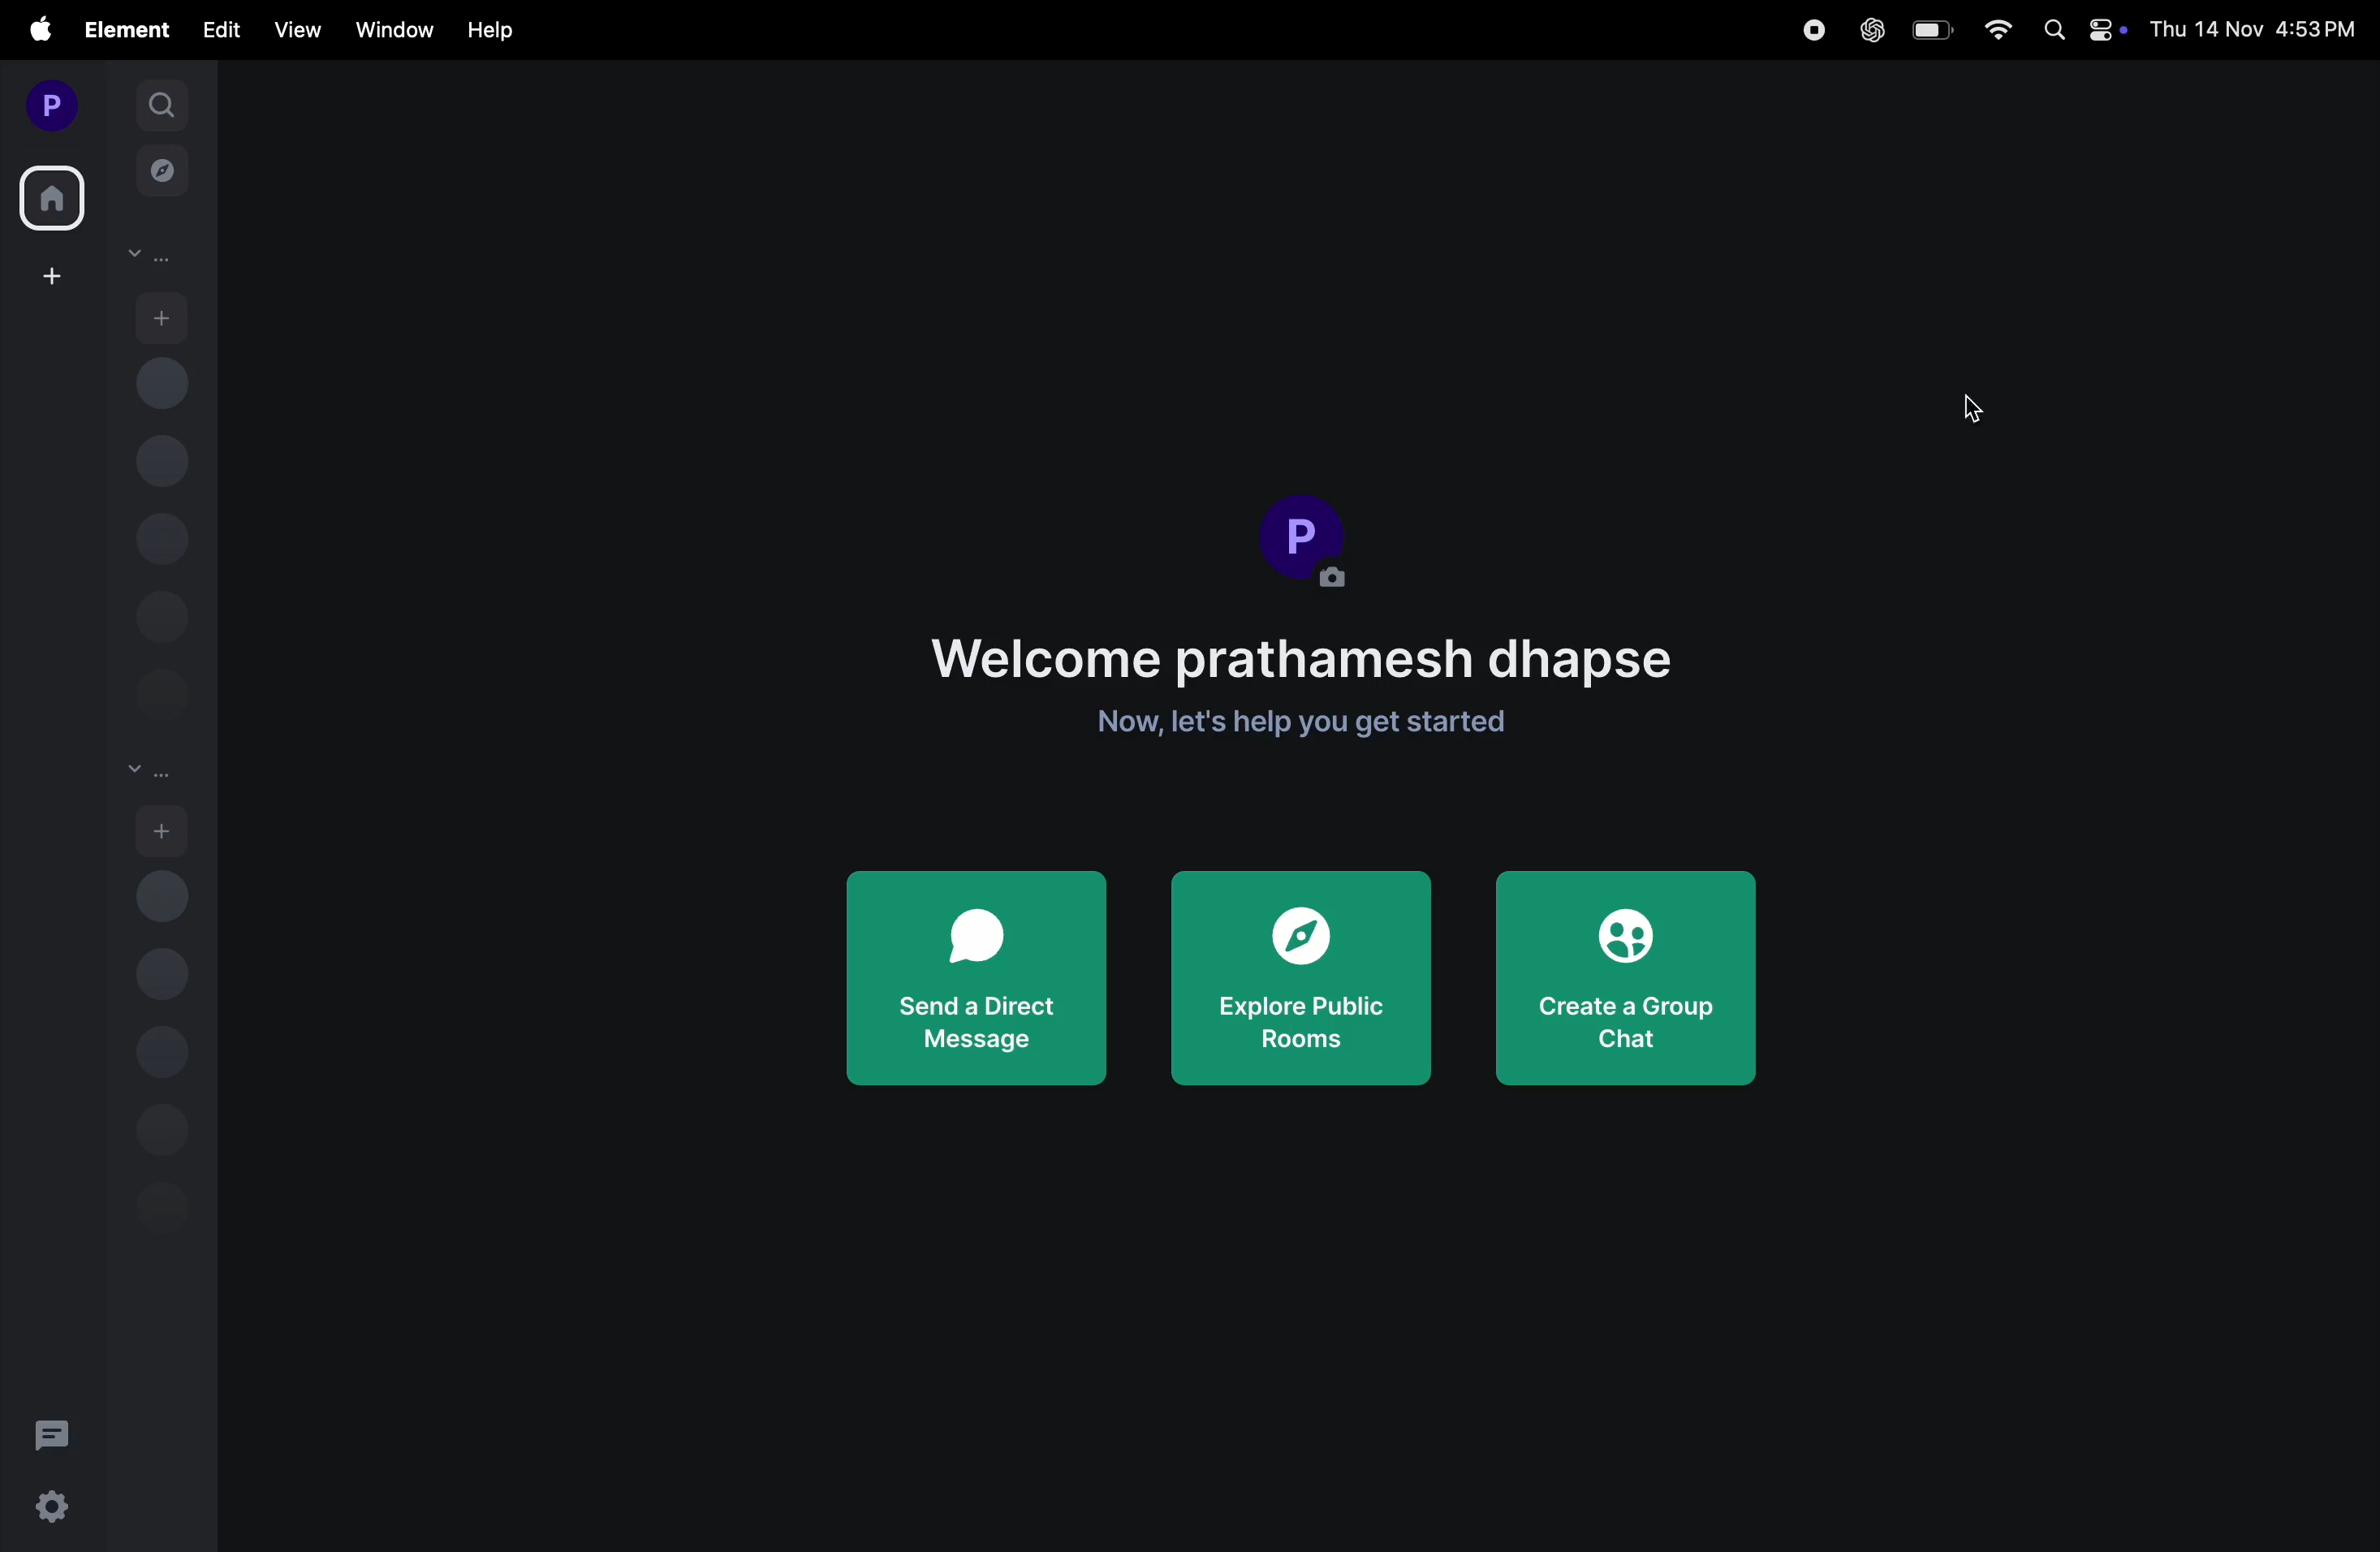 Image resolution: width=2380 pixels, height=1552 pixels. Describe the element at coordinates (35, 29) in the screenshot. I see `apple menu` at that location.